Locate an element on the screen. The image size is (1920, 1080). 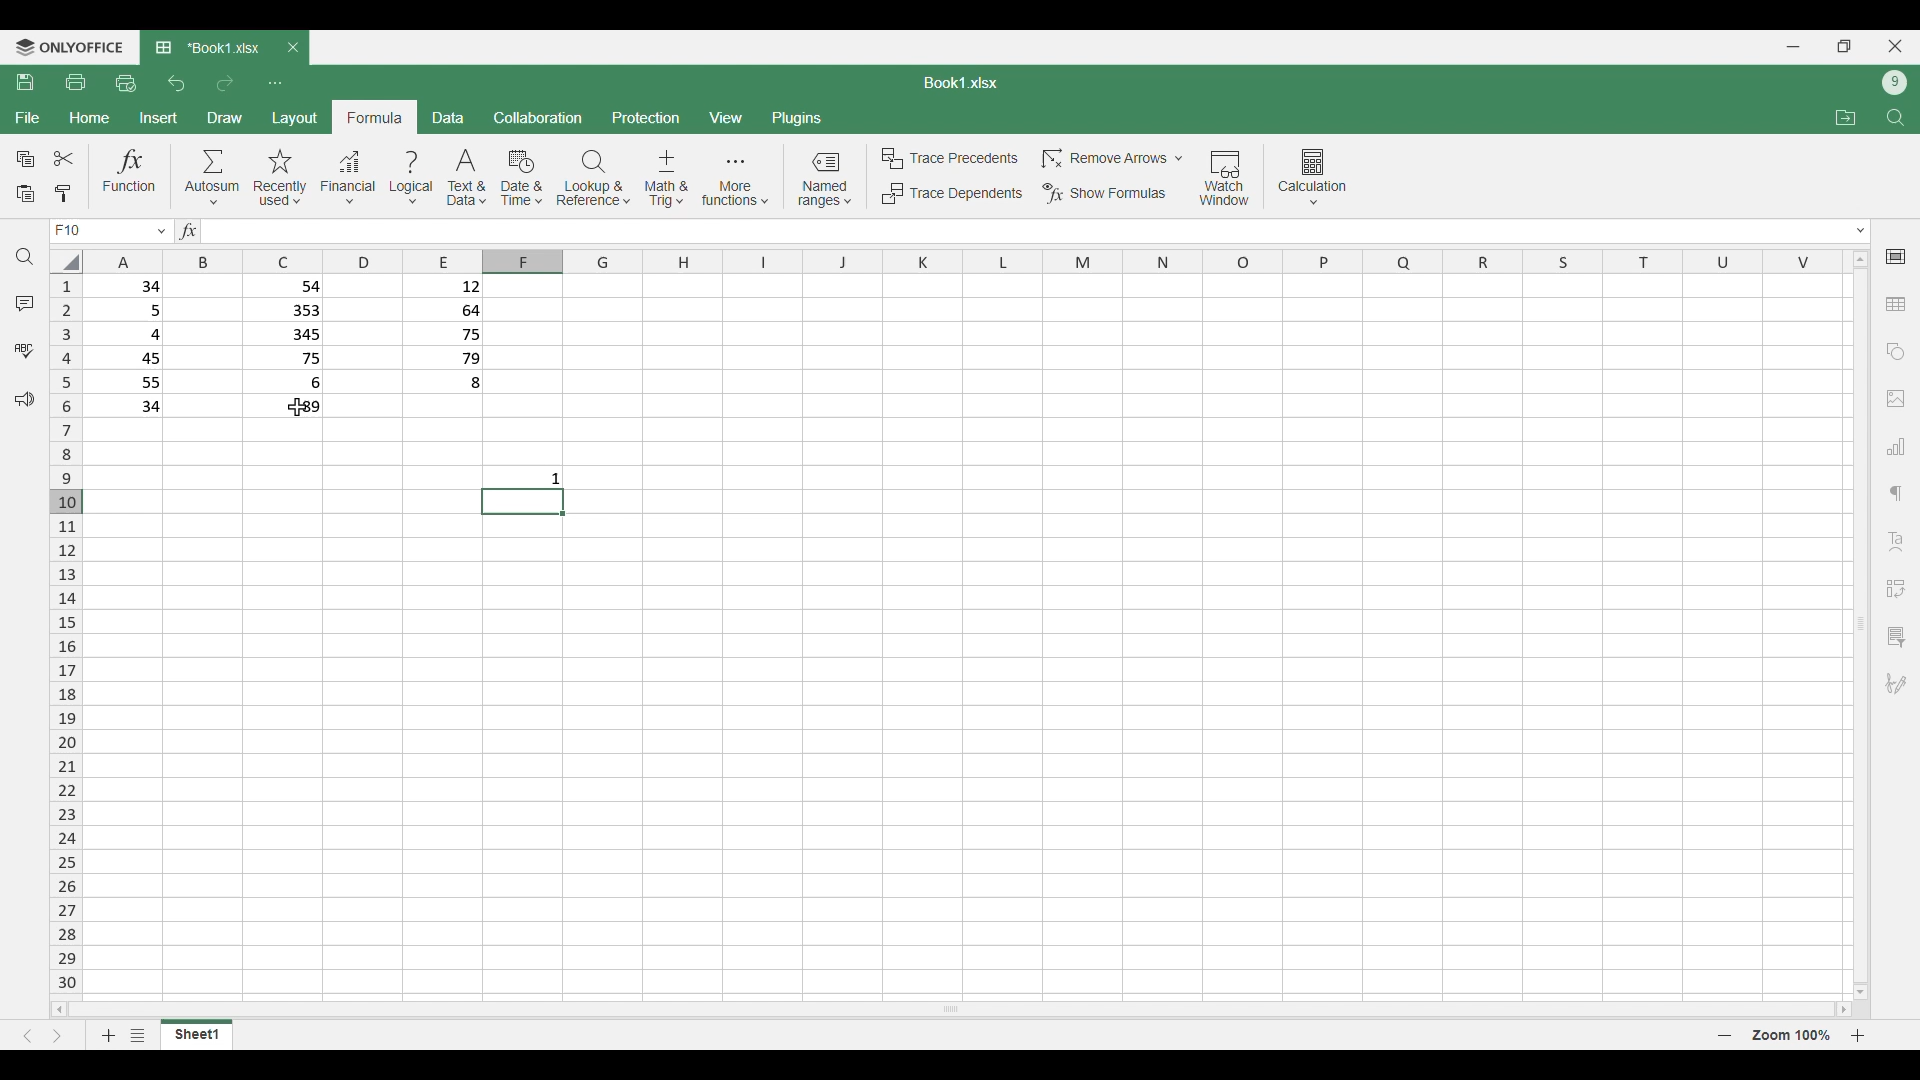
Paste is located at coordinates (25, 195).